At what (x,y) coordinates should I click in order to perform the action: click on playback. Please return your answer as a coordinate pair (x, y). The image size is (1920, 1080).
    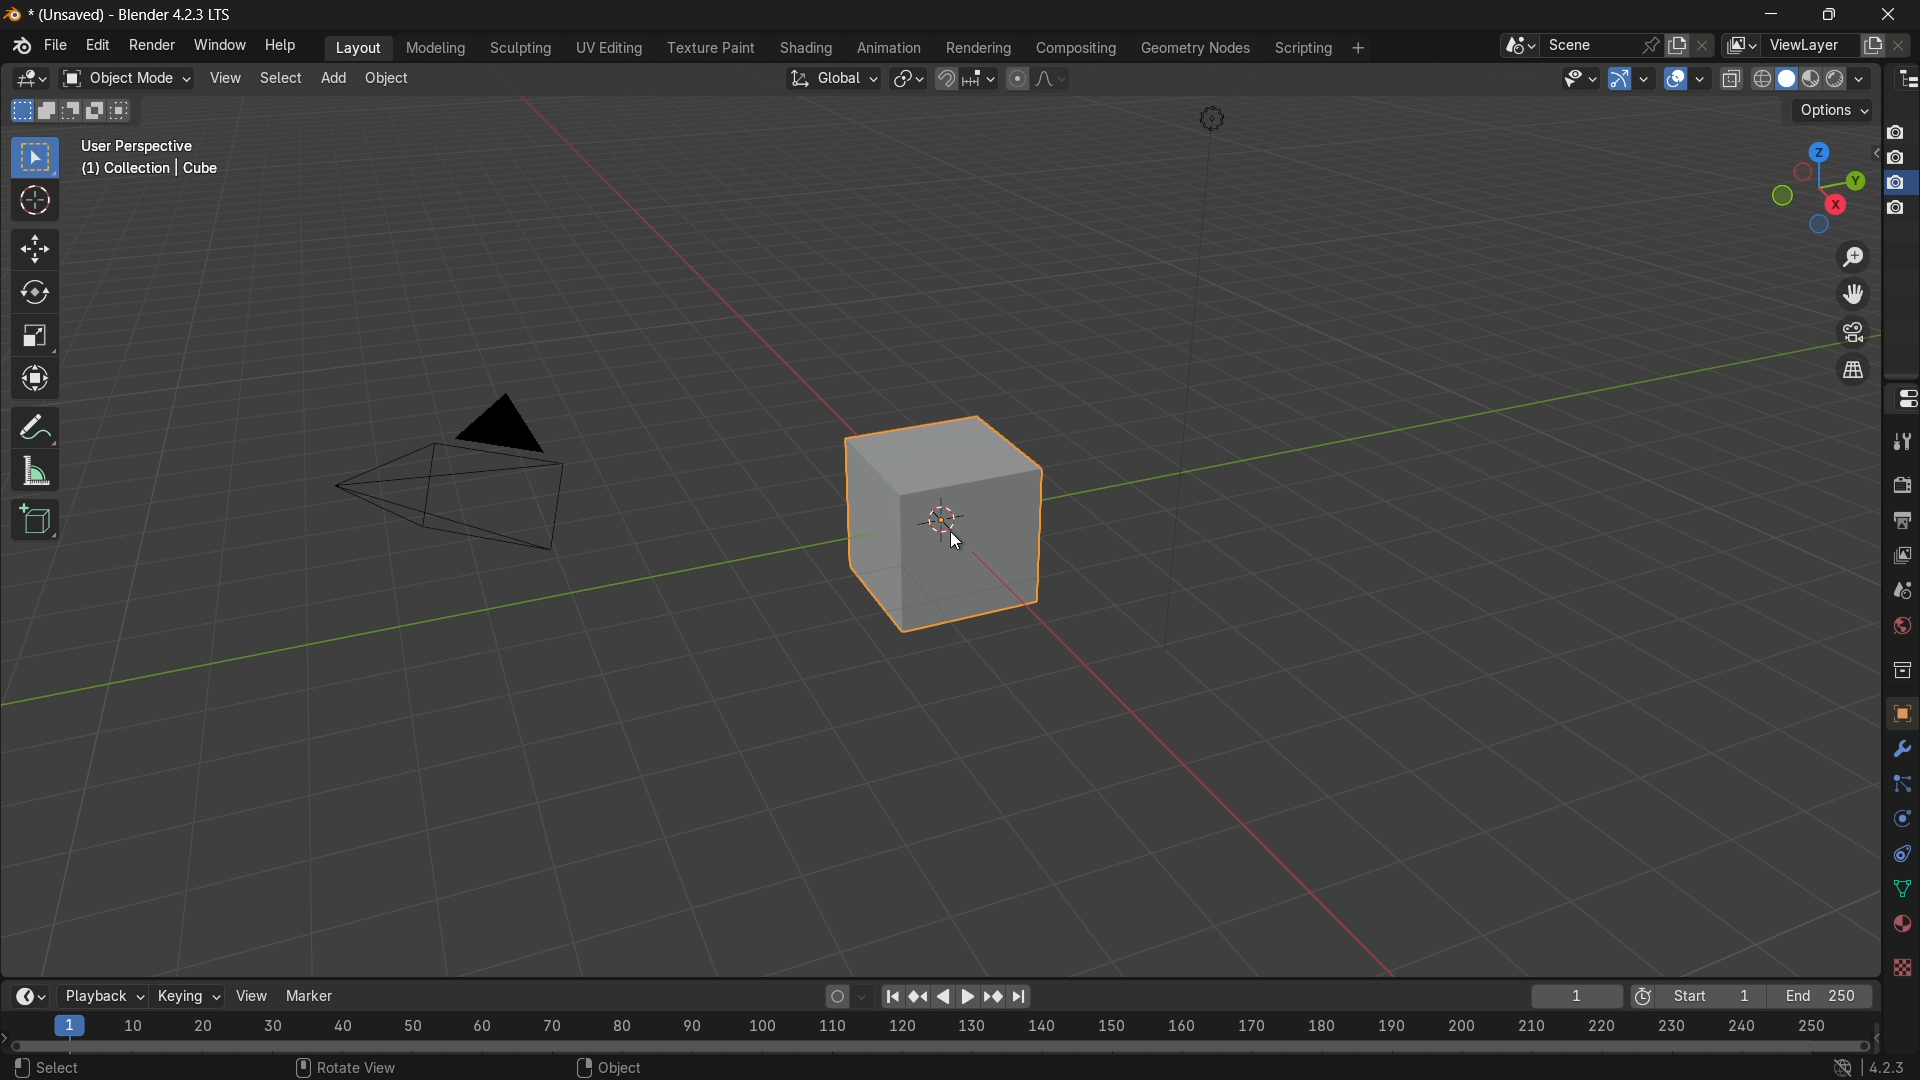
    Looking at the image, I should click on (98, 996).